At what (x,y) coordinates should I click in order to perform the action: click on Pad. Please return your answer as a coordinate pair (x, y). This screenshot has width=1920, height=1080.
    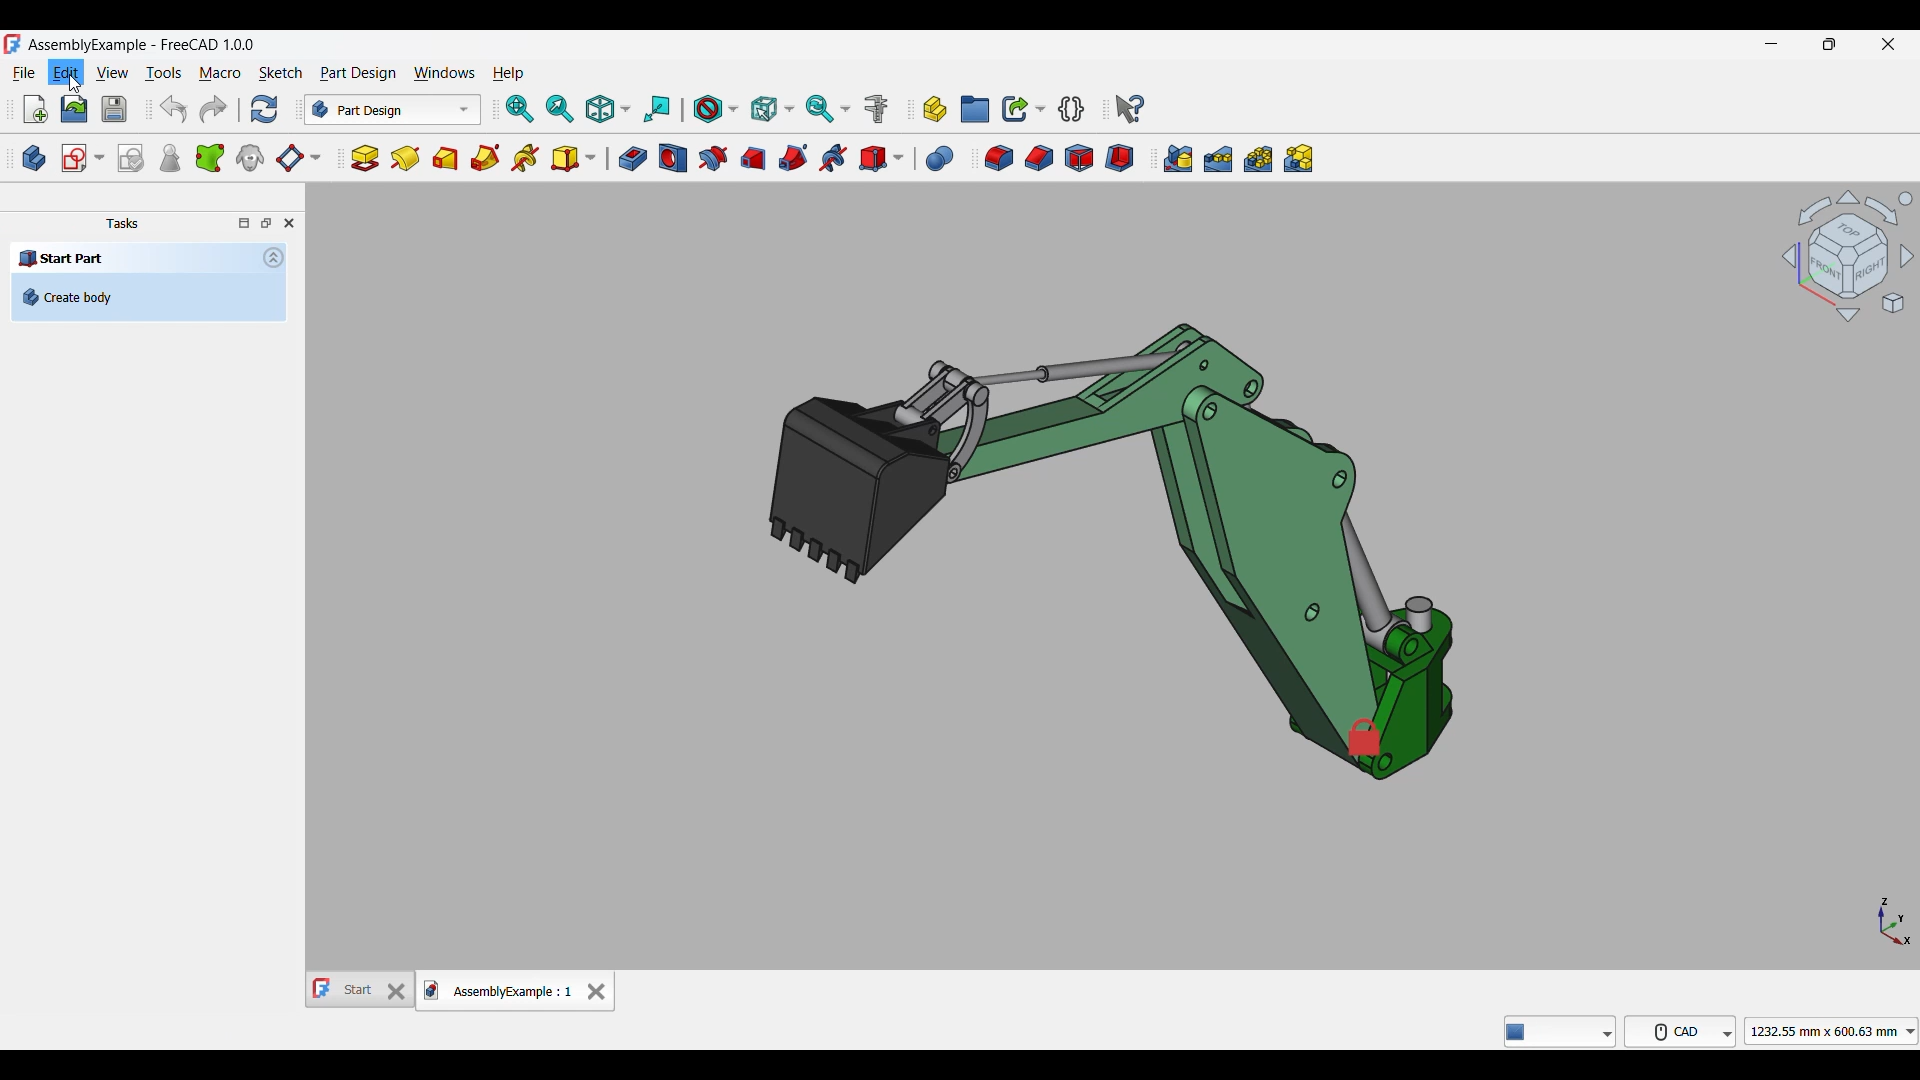
    Looking at the image, I should click on (365, 159).